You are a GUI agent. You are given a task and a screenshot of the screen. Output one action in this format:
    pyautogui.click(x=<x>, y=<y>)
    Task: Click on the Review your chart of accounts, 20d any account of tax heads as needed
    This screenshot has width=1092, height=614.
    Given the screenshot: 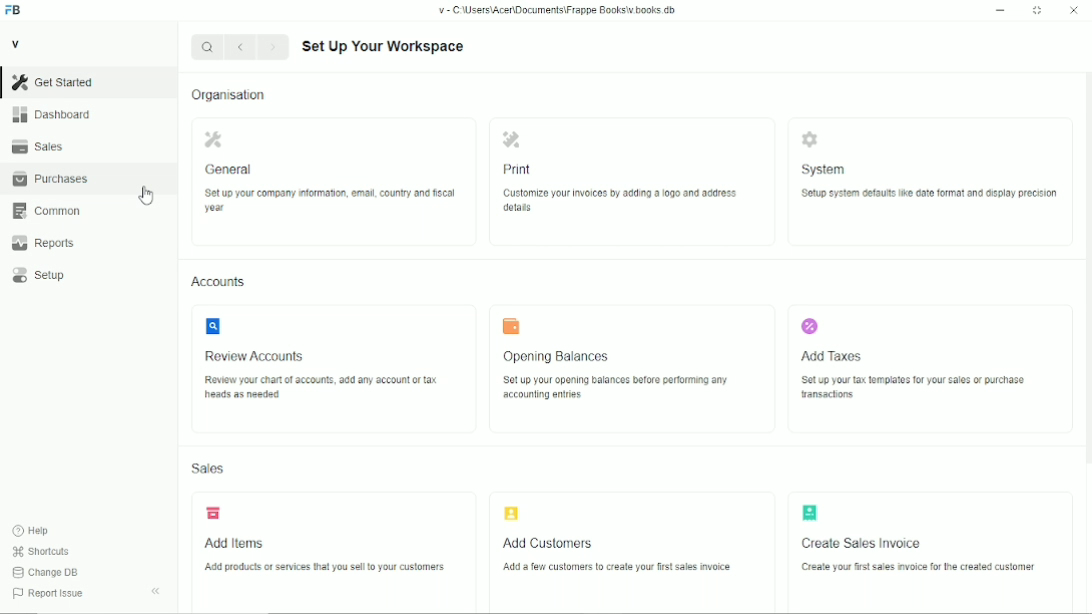 What is the action you would take?
    pyautogui.click(x=317, y=390)
    